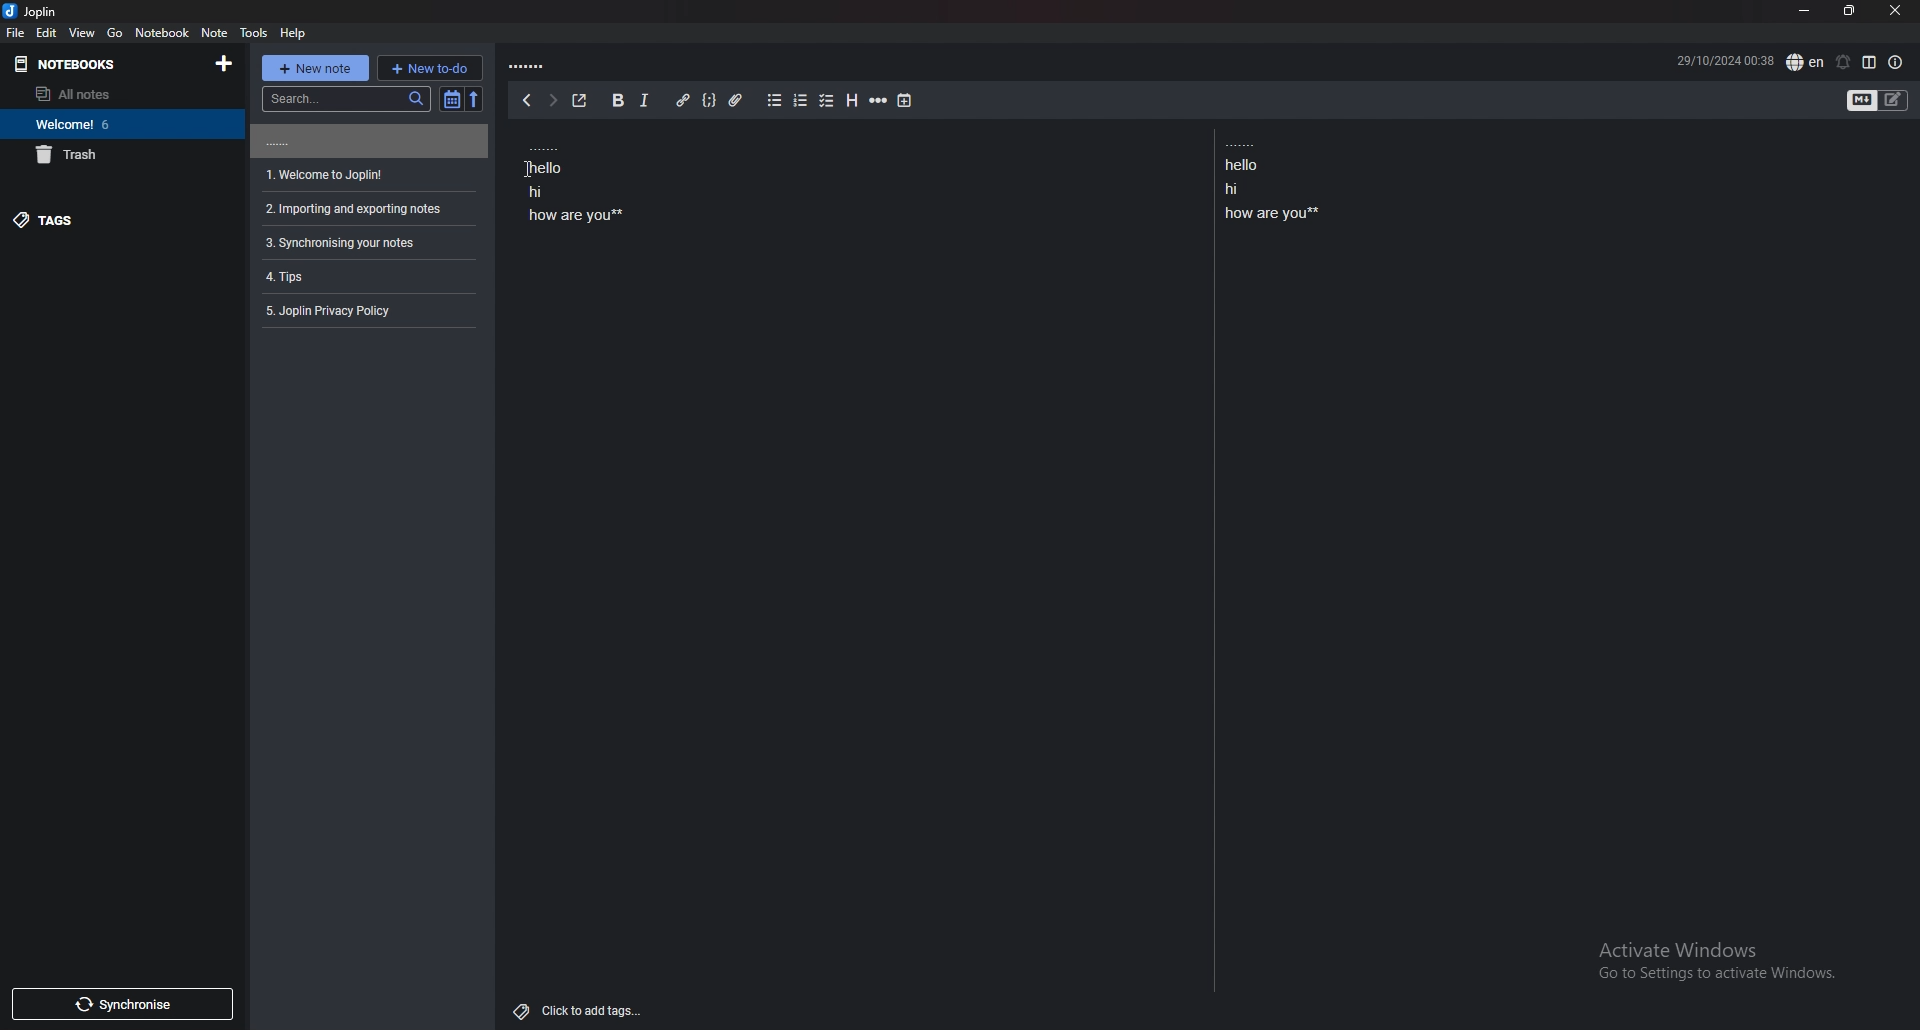  Describe the element at coordinates (17, 33) in the screenshot. I see `file` at that location.